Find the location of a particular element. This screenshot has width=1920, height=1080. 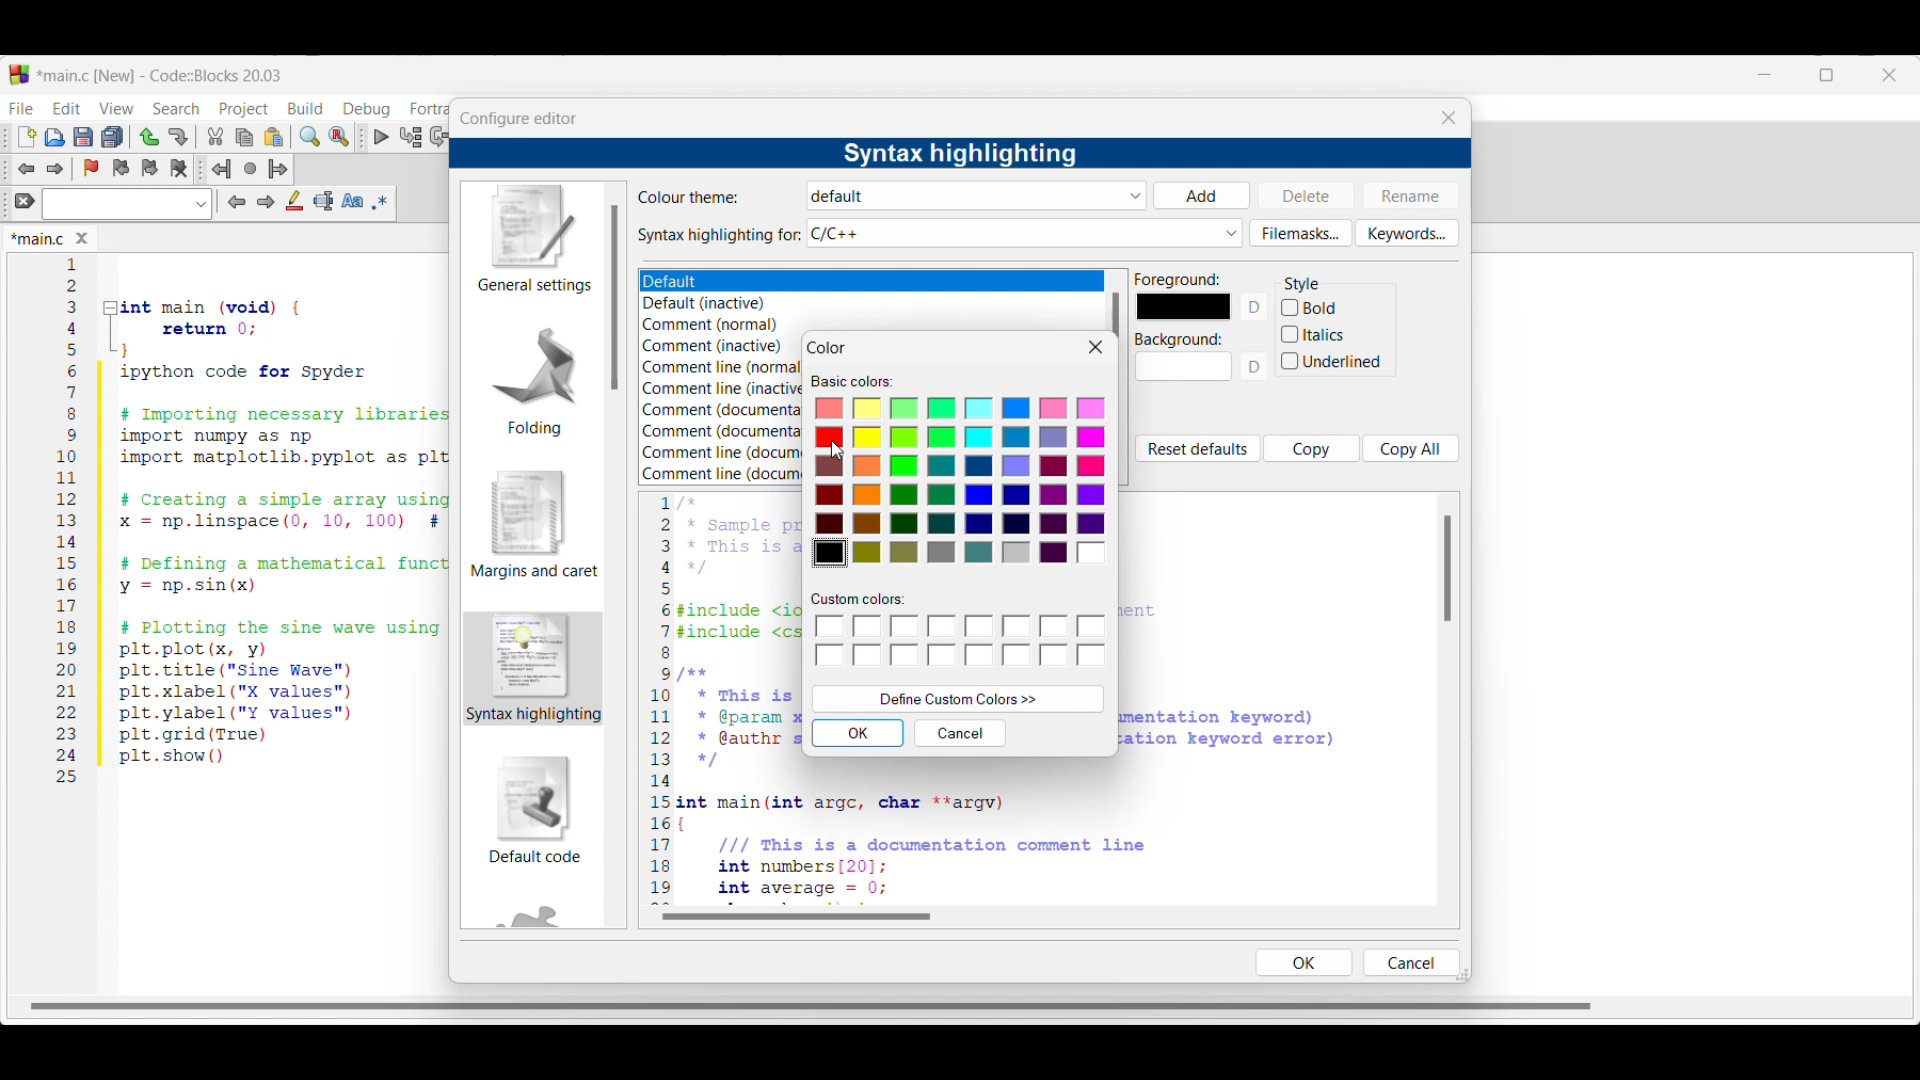

D is located at coordinates (1257, 372).